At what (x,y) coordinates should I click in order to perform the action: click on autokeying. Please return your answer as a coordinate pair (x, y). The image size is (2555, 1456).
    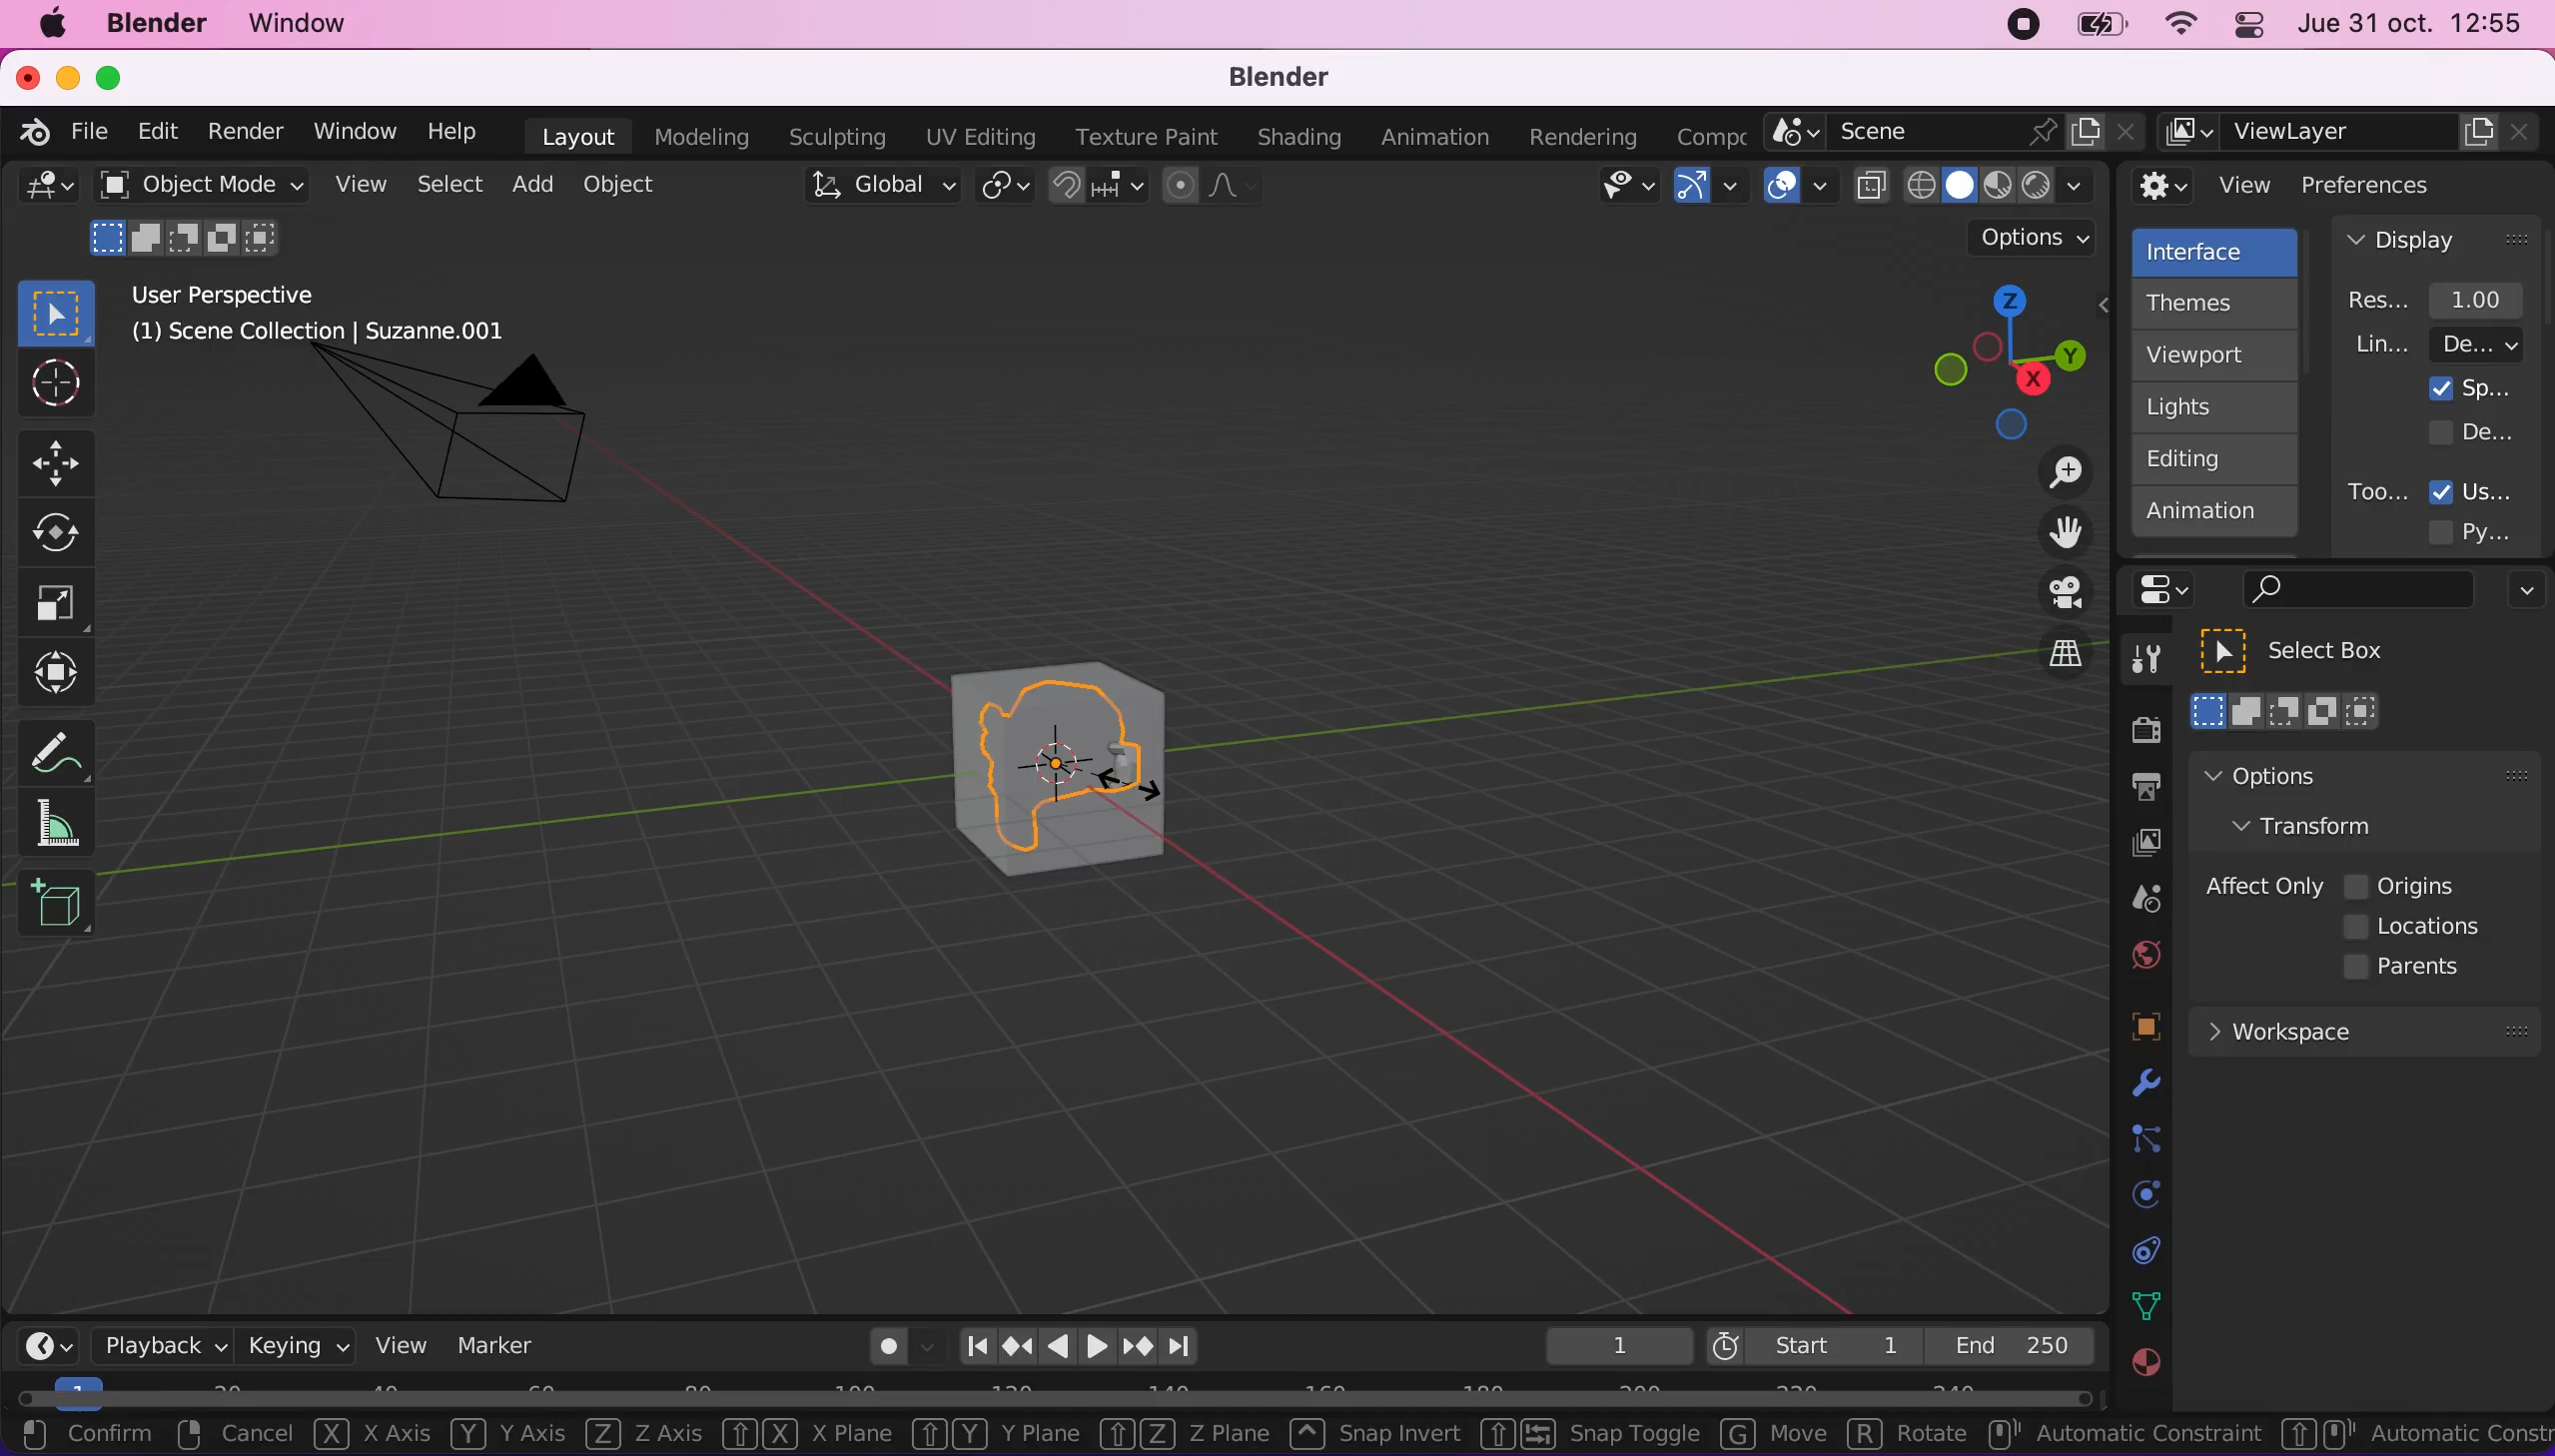
    Looking at the image, I should click on (889, 1352).